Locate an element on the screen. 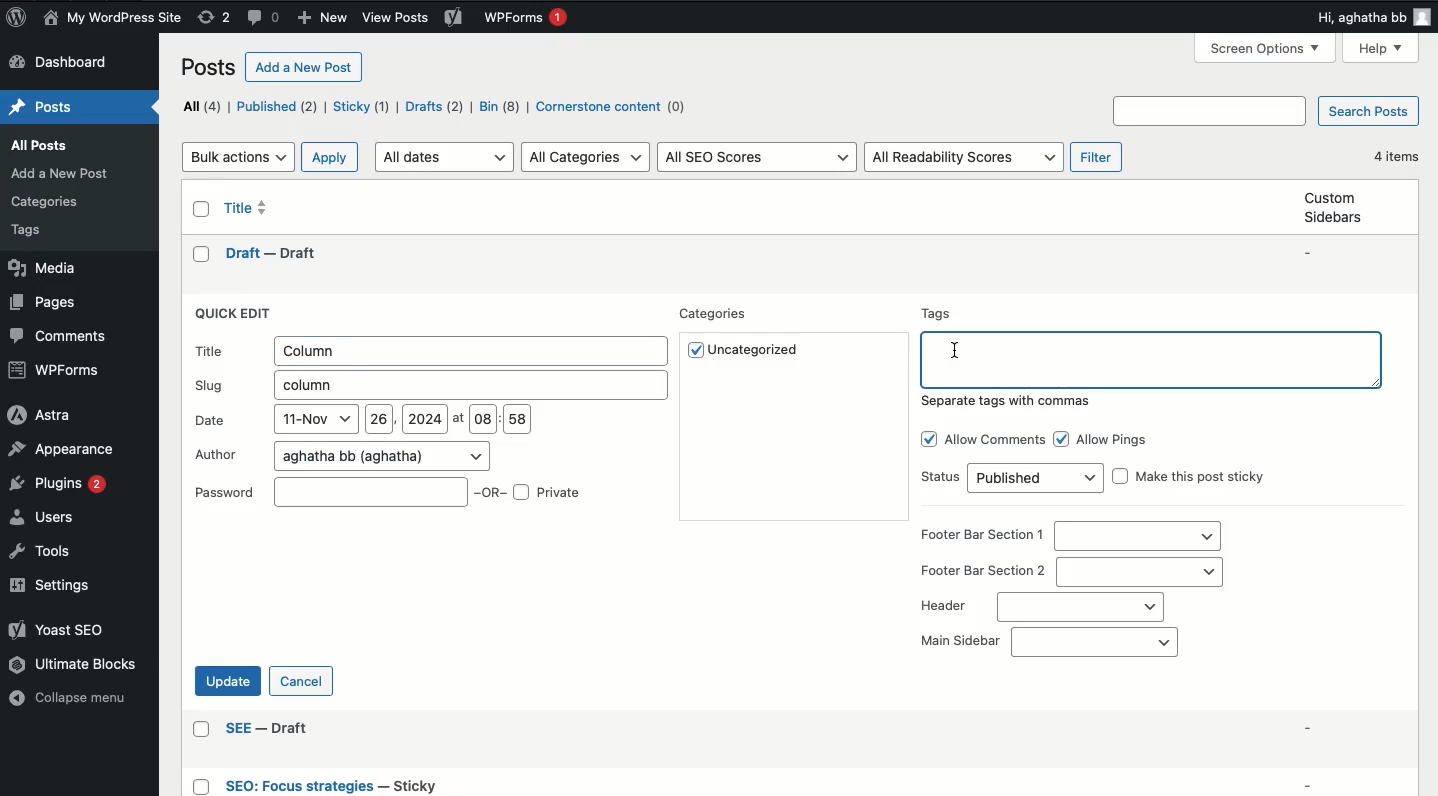 The width and height of the screenshot is (1438, 796). Footer bar section 2 is located at coordinates (1069, 571).